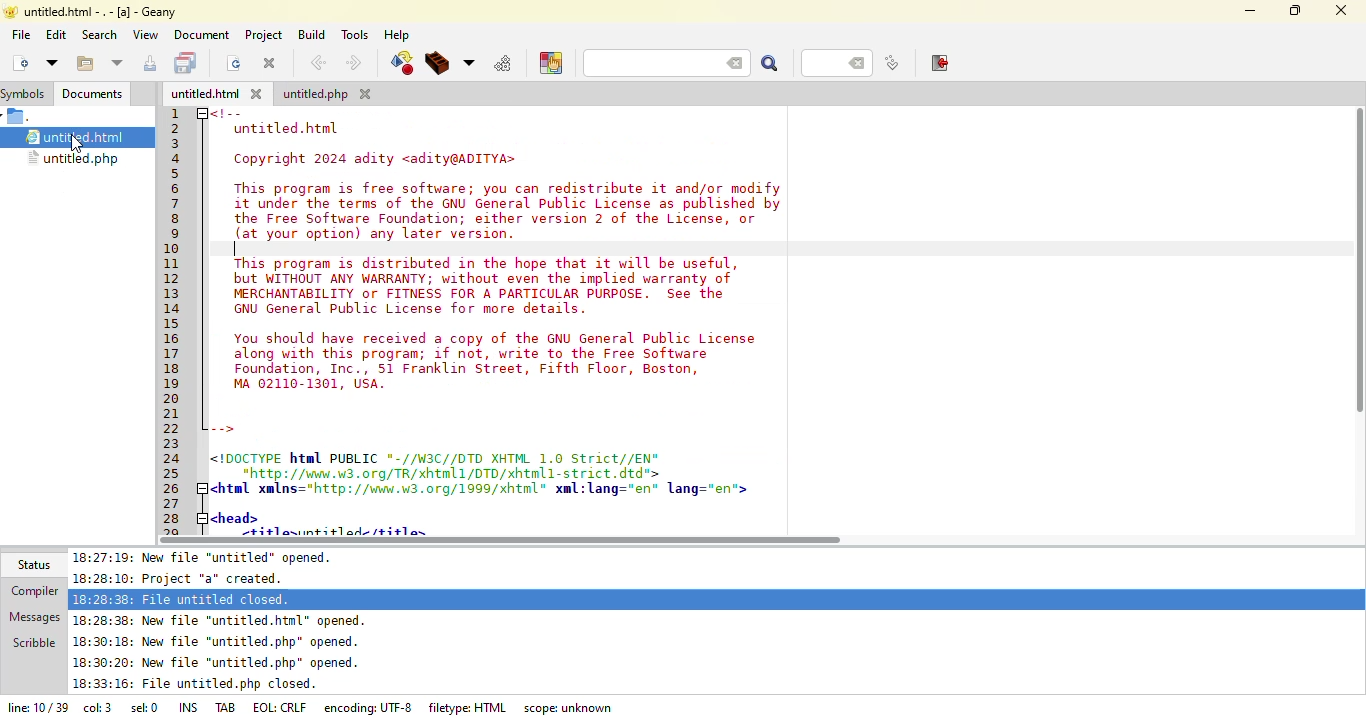 The width and height of the screenshot is (1366, 718). Describe the element at coordinates (318, 62) in the screenshot. I see `back` at that location.